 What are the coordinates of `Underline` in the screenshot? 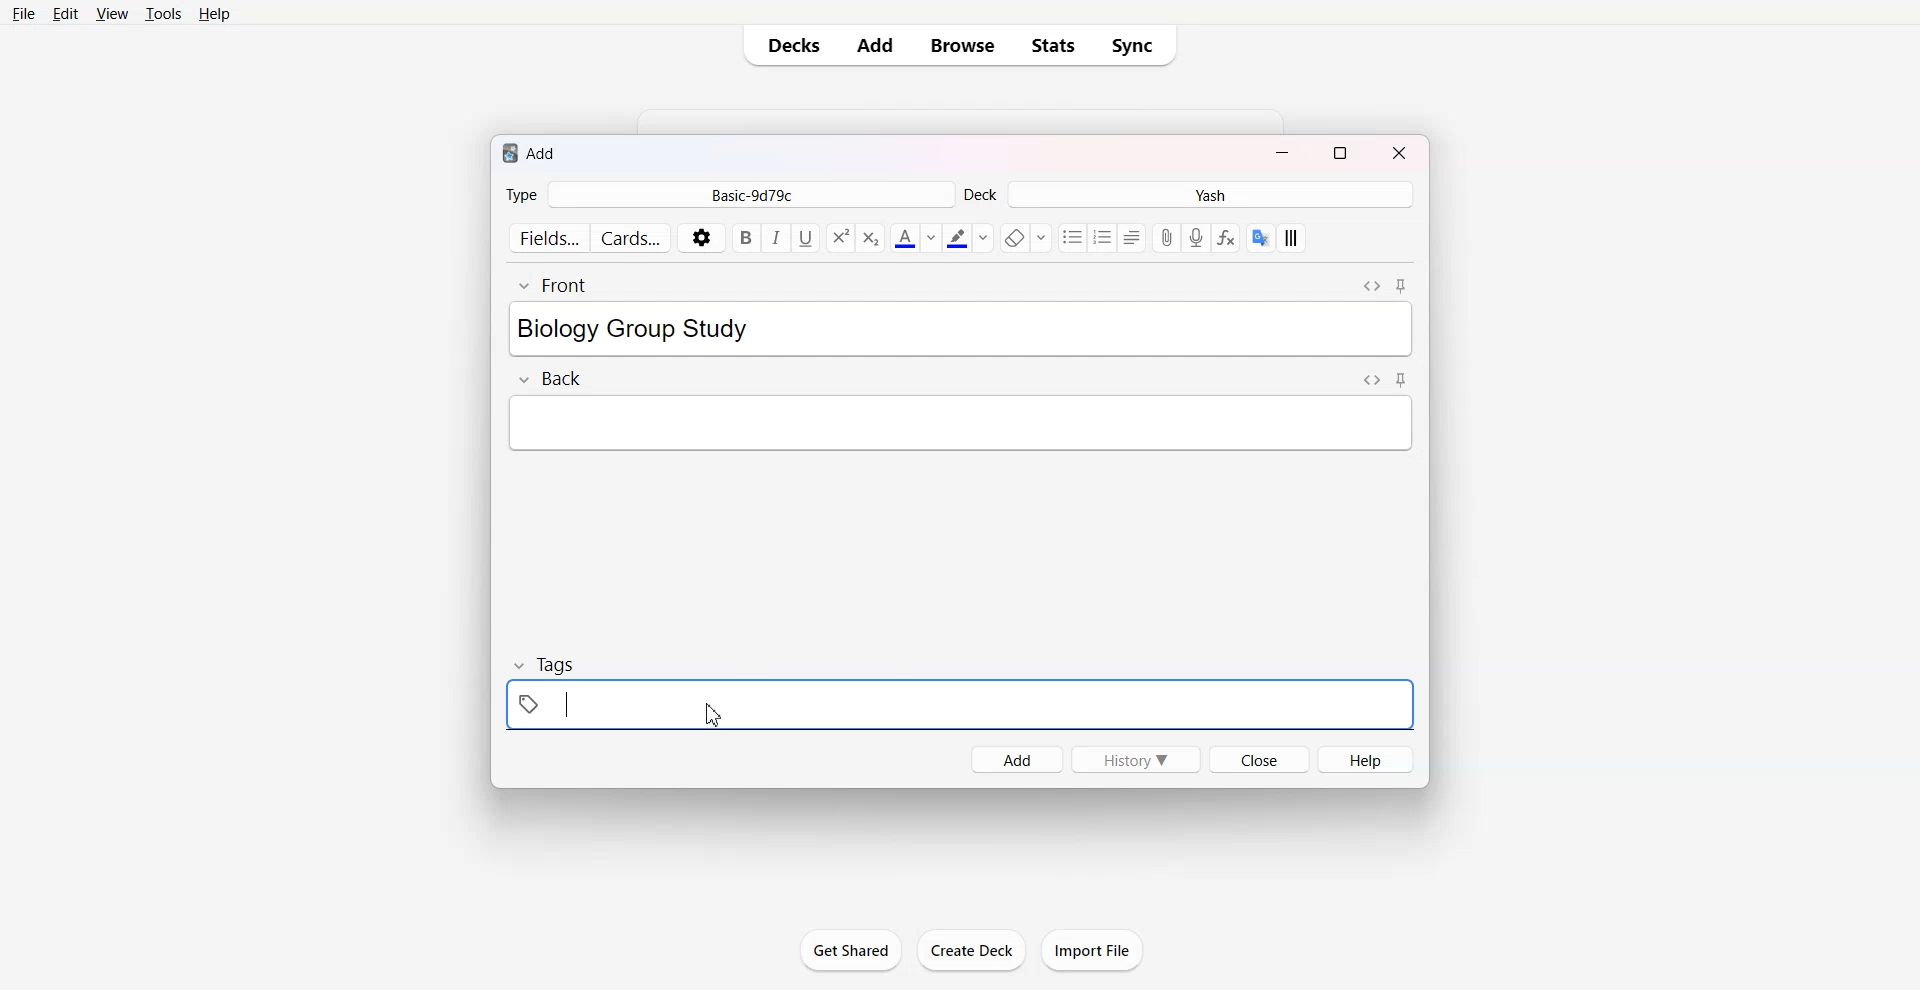 It's located at (806, 239).